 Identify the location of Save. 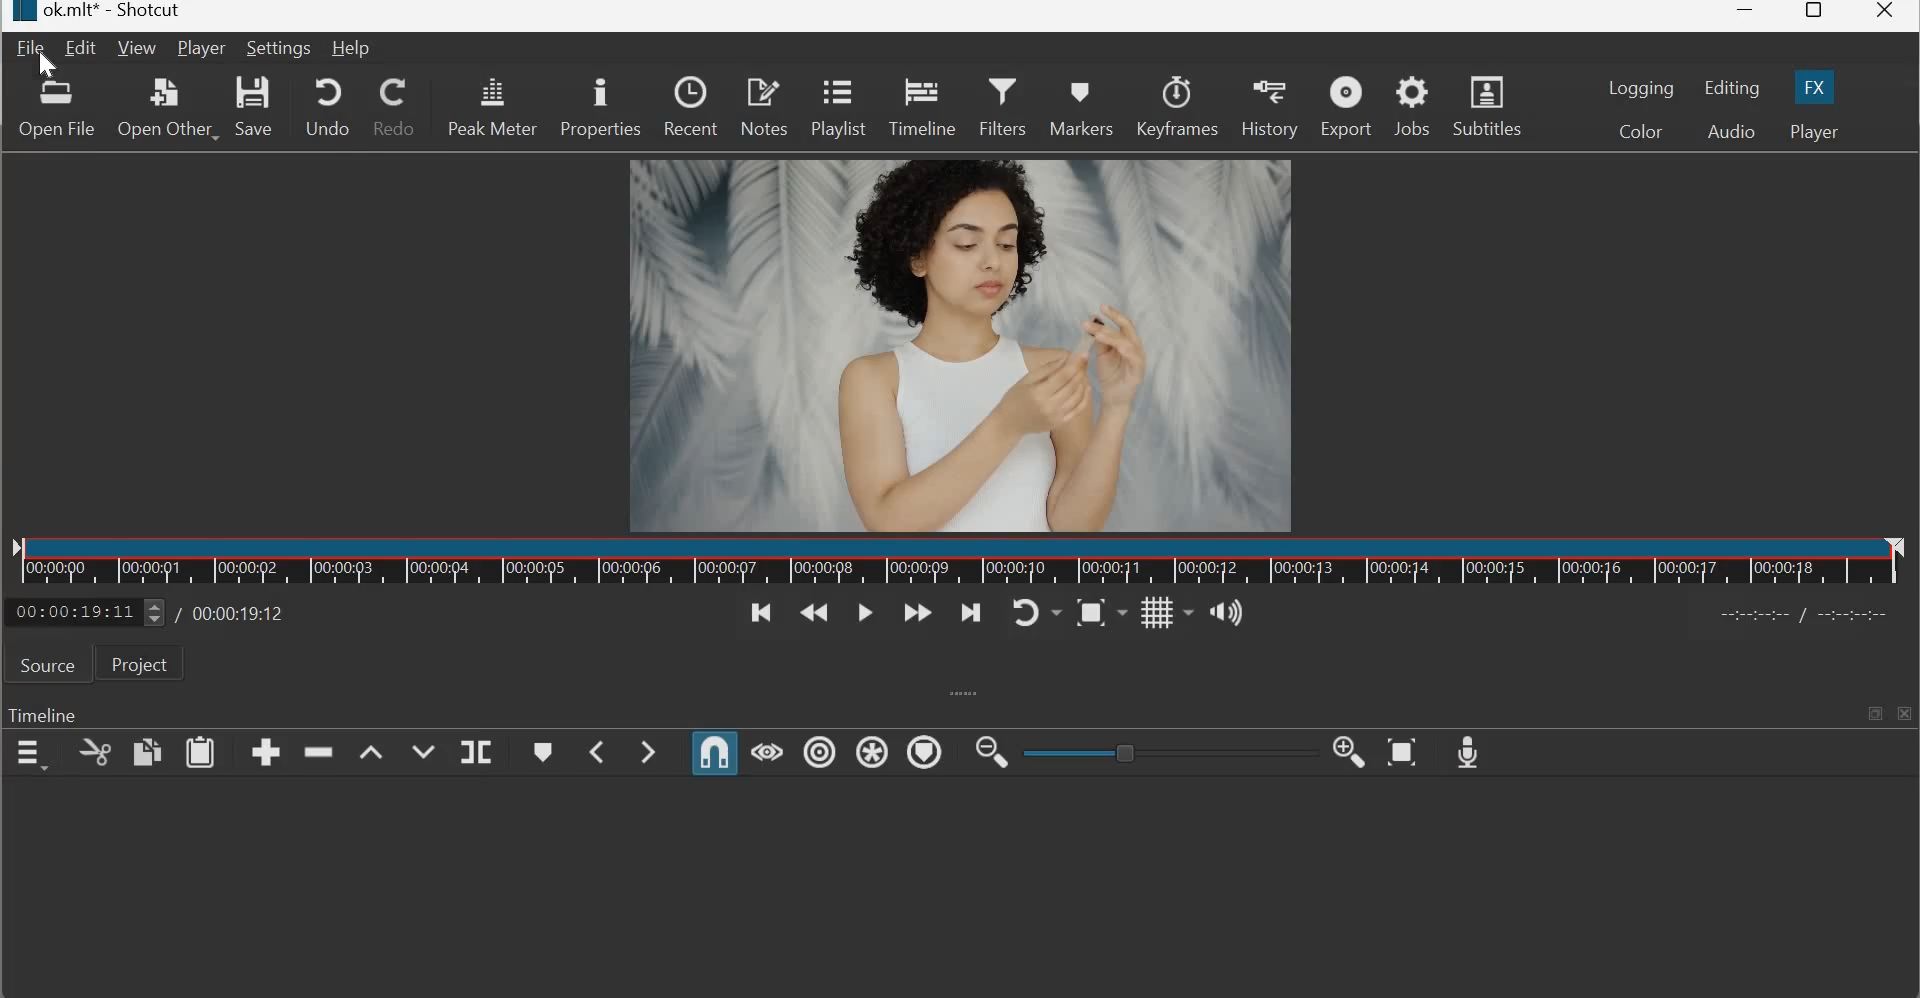
(257, 109).